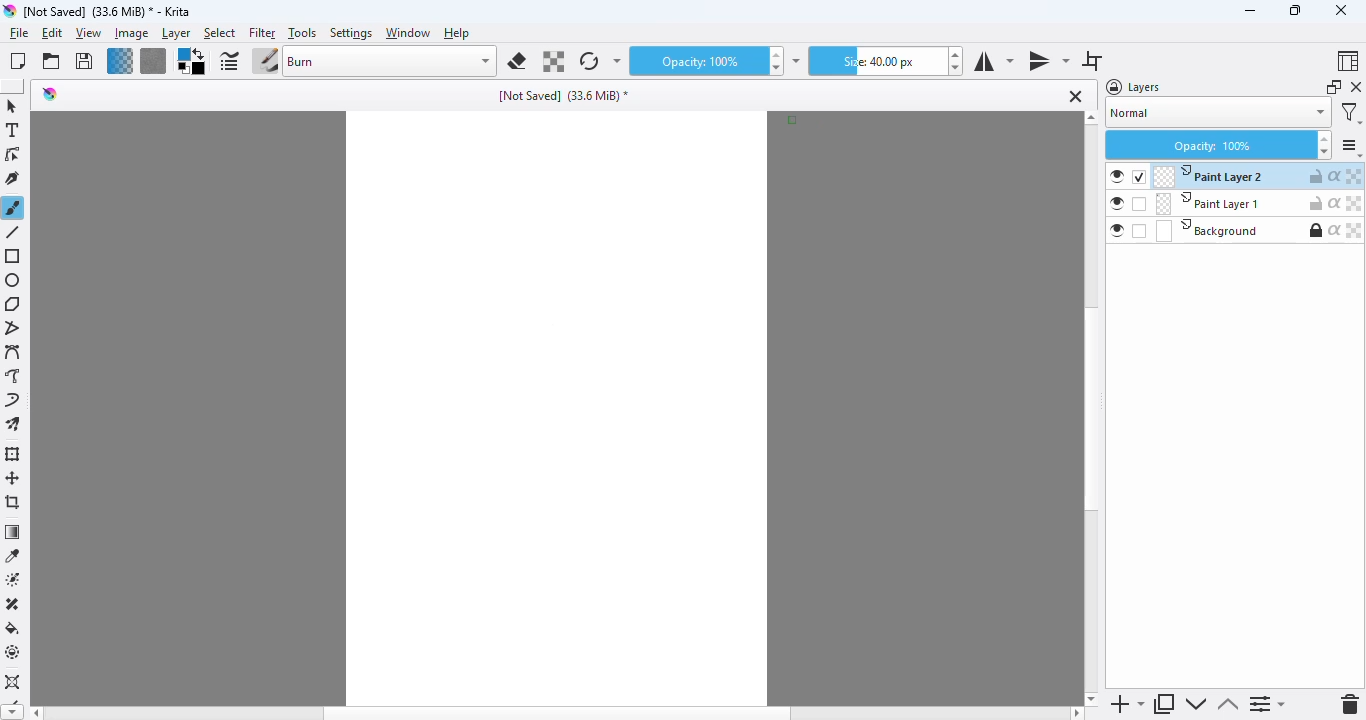 This screenshot has height=720, width=1366. Describe the element at coordinates (12, 401) in the screenshot. I see `dynamic brush tool` at that location.